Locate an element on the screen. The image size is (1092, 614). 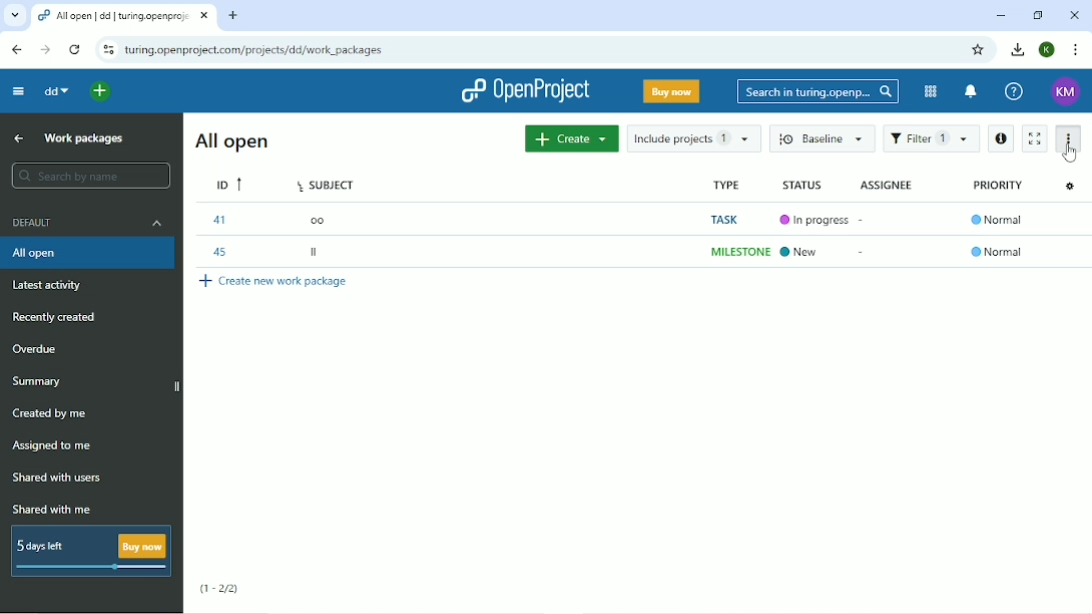
Latest activity is located at coordinates (48, 285).